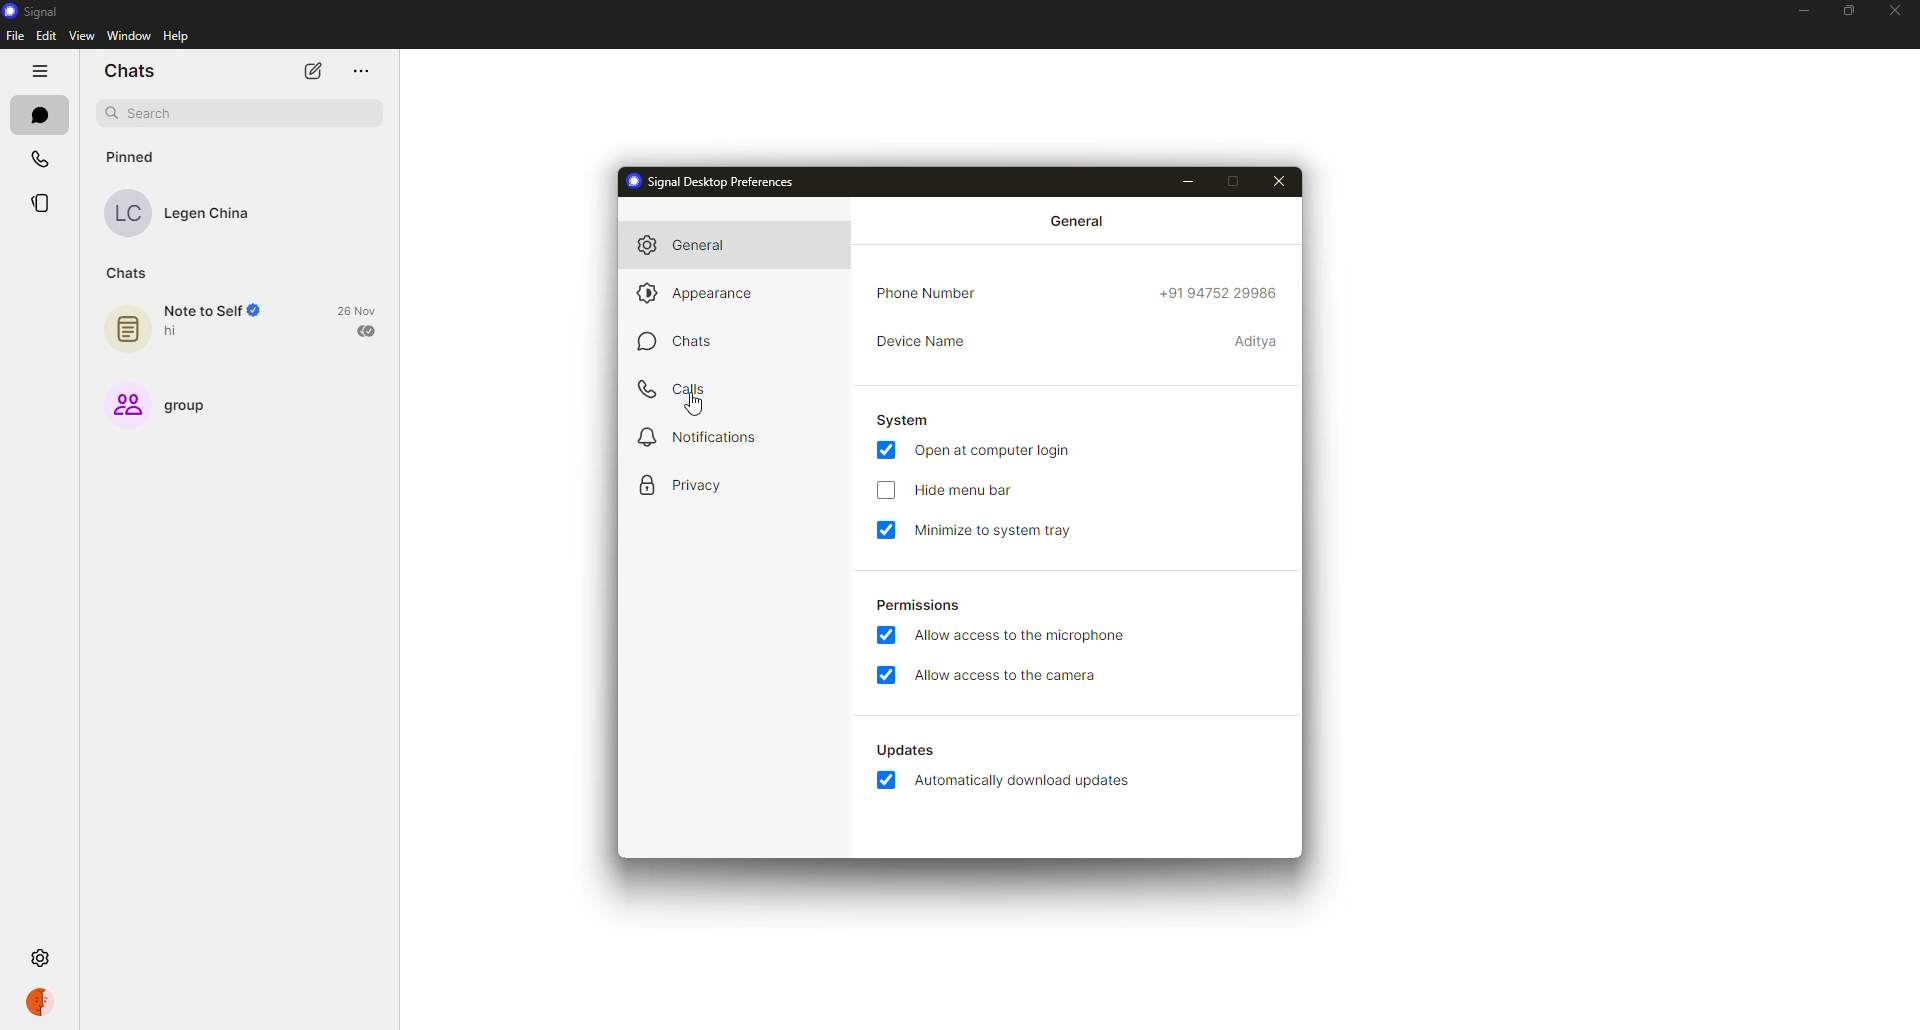 Image resolution: width=1920 pixels, height=1030 pixels. Describe the element at coordinates (36, 12) in the screenshot. I see `signal` at that location.